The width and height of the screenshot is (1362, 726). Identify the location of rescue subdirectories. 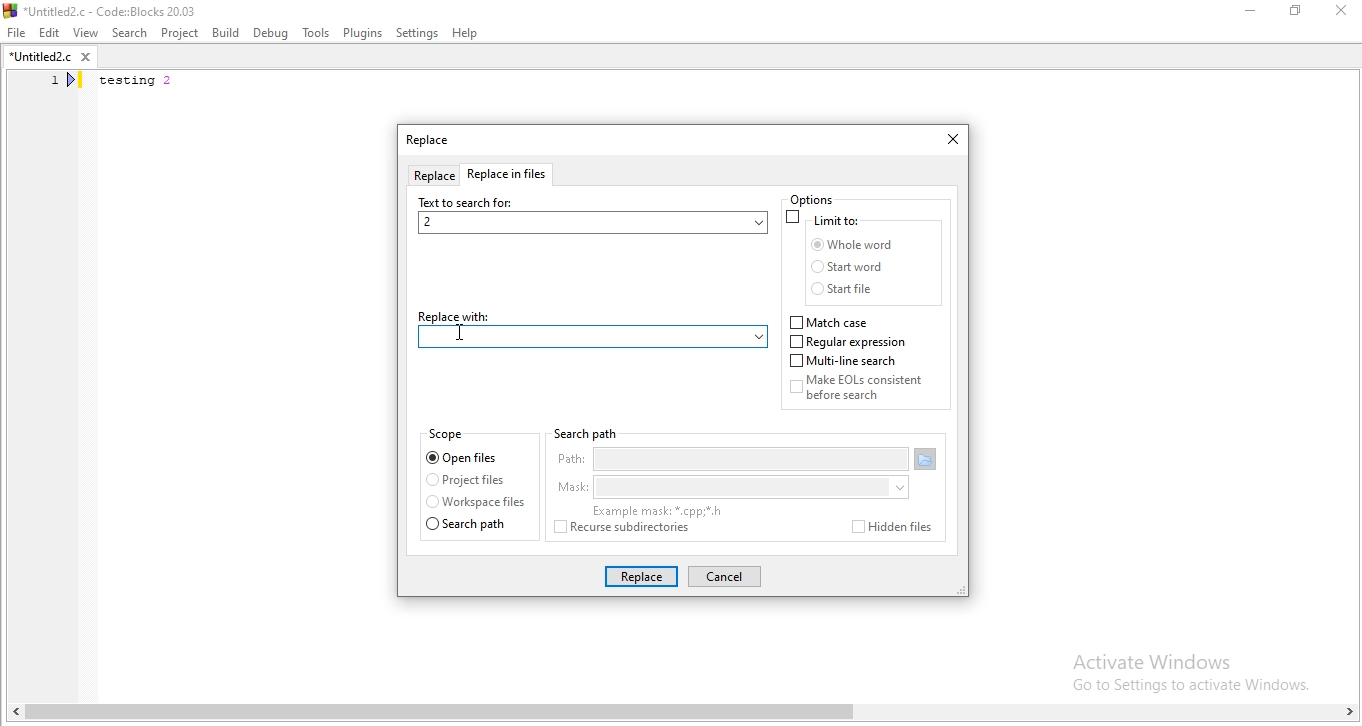
(631, 530).